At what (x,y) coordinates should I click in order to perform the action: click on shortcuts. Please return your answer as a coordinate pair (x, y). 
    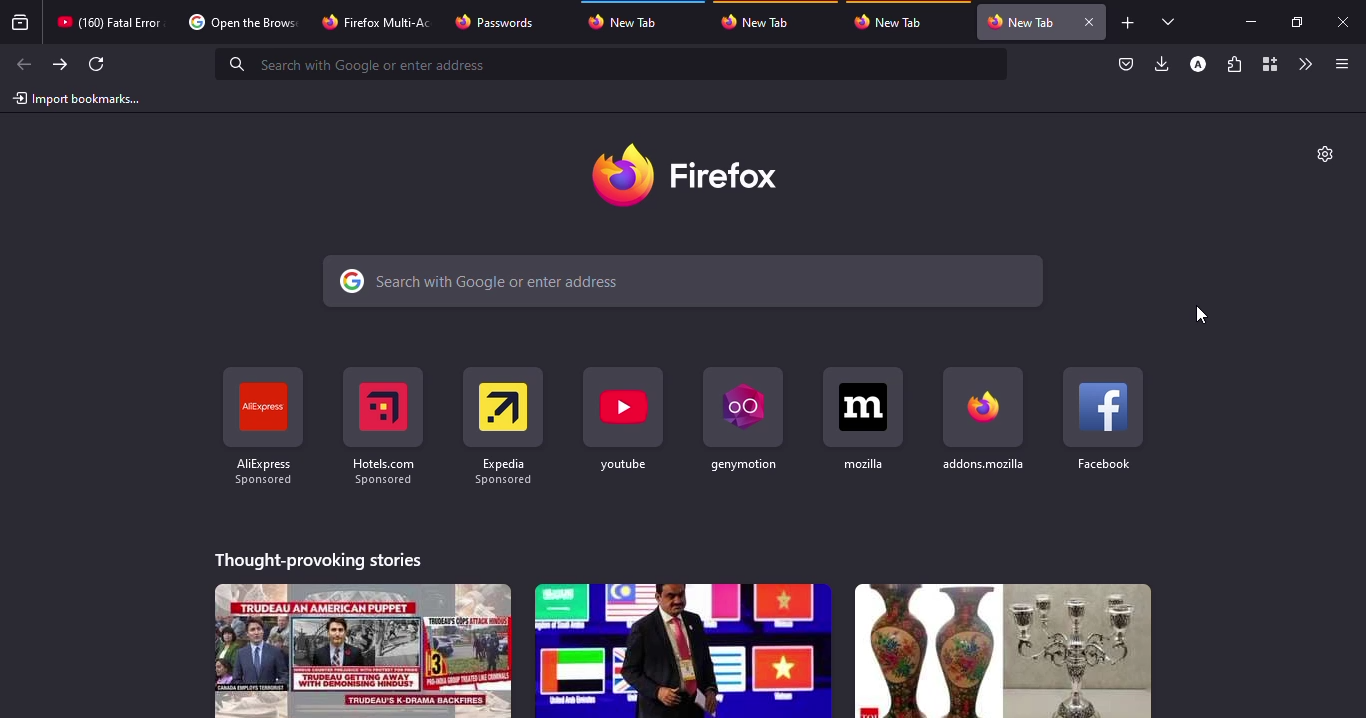
    Looking at the image, I should click on (985, 420).